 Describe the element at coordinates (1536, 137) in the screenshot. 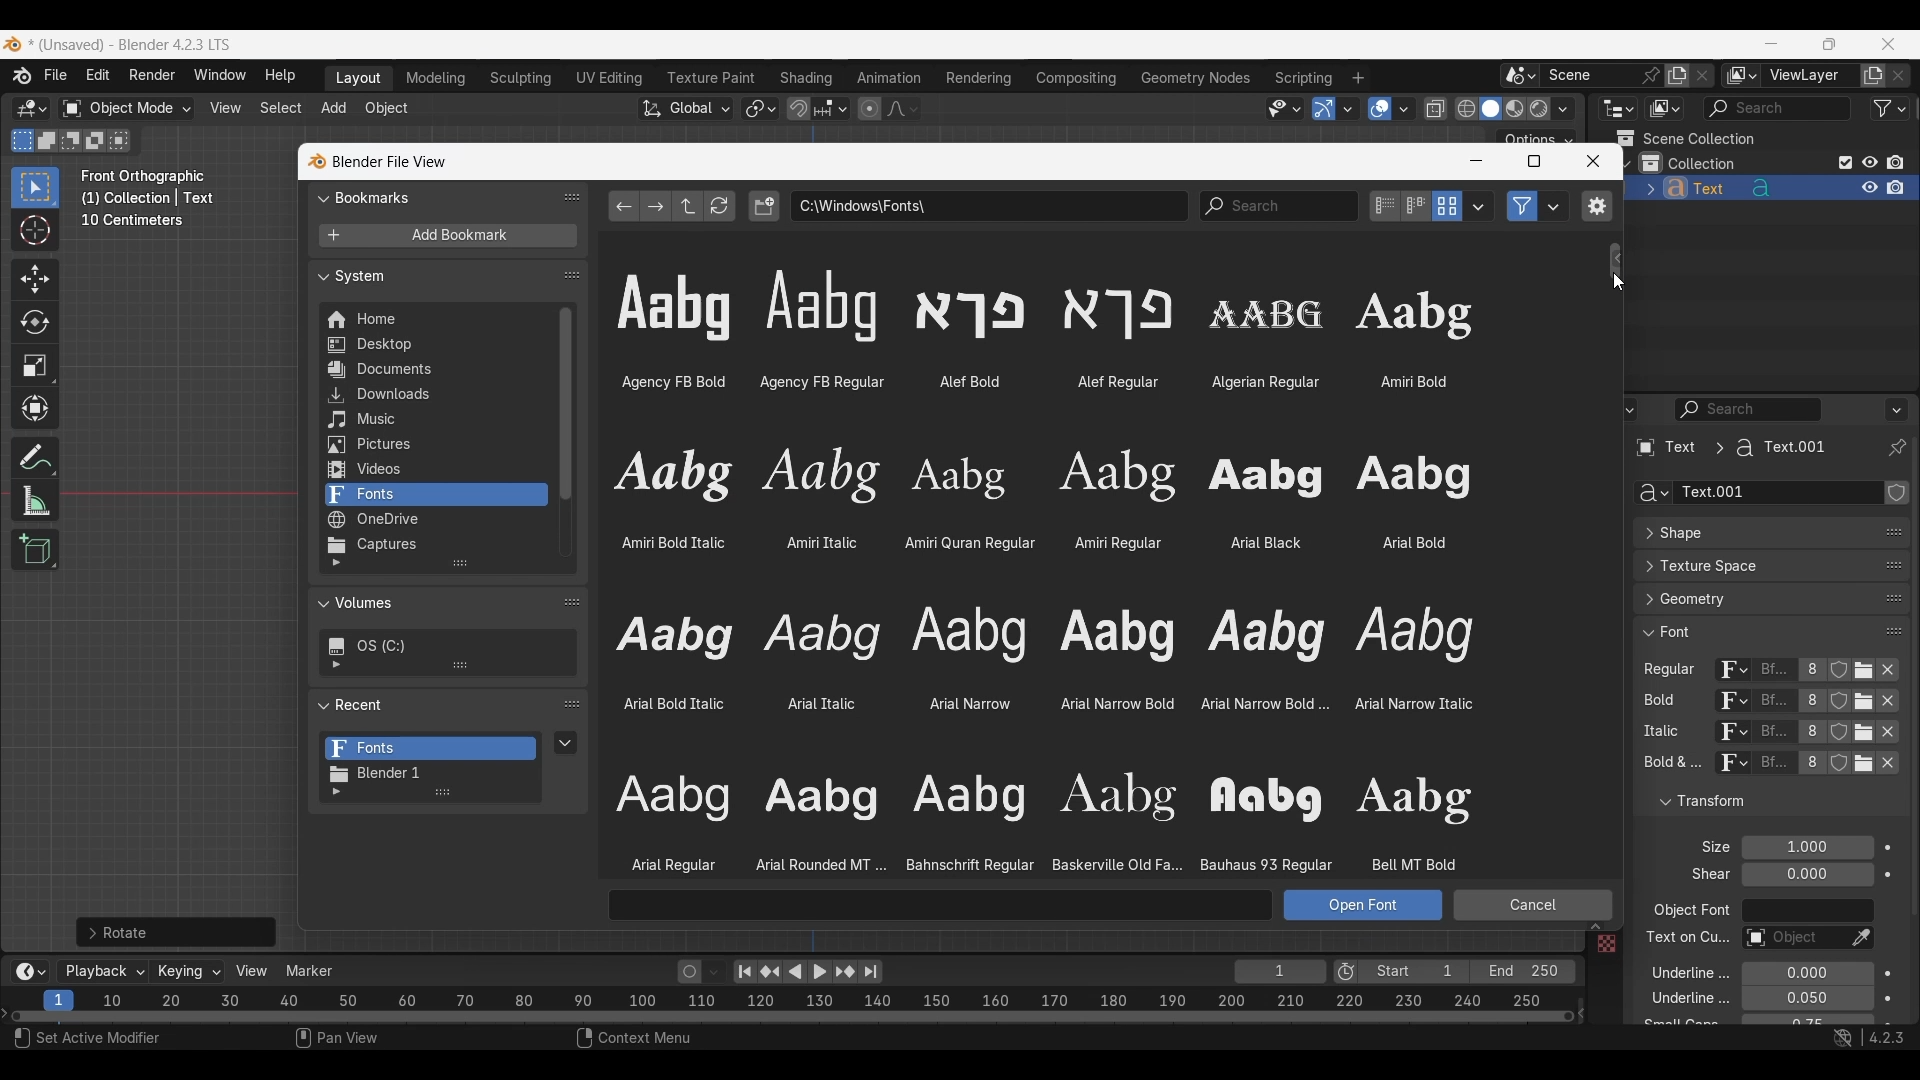

I see `Transform options` at that location.